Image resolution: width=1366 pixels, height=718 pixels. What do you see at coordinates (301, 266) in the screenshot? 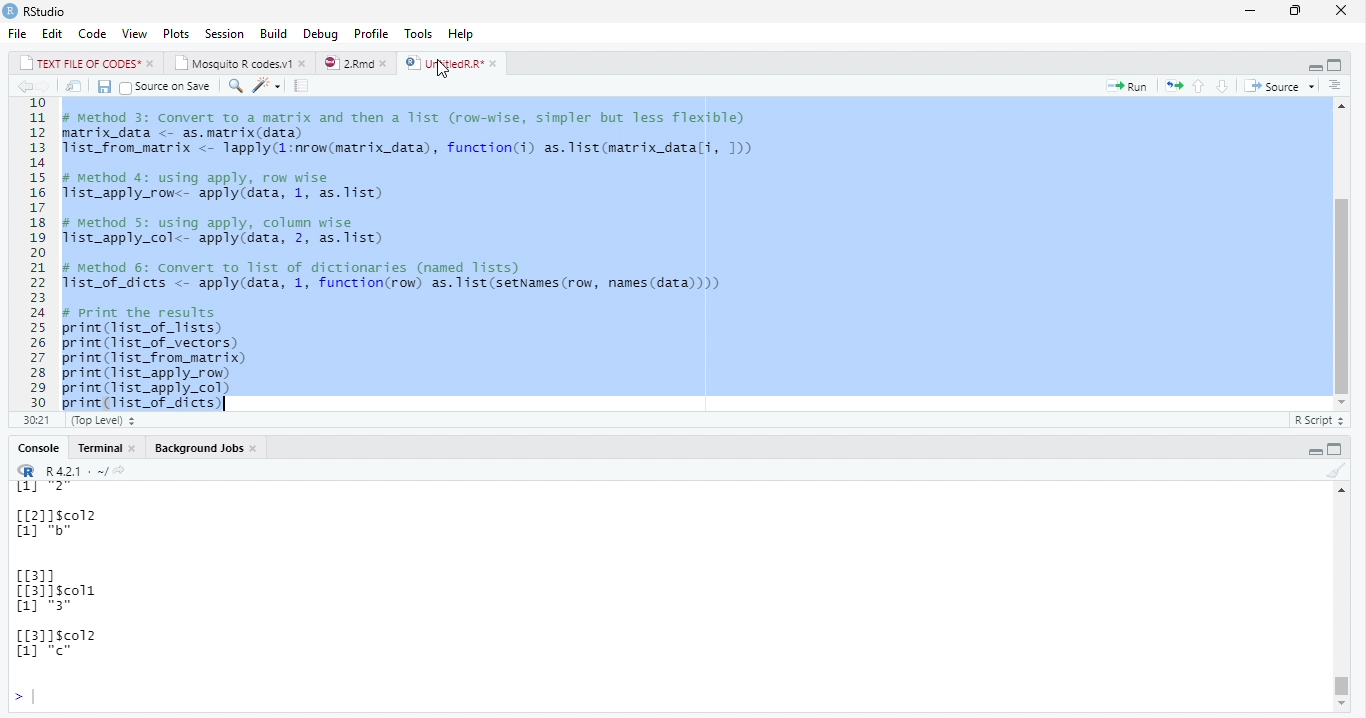
I see `# Method 6: Convert to list of dictionaries (named lists)` at bounding box center [301, 266].